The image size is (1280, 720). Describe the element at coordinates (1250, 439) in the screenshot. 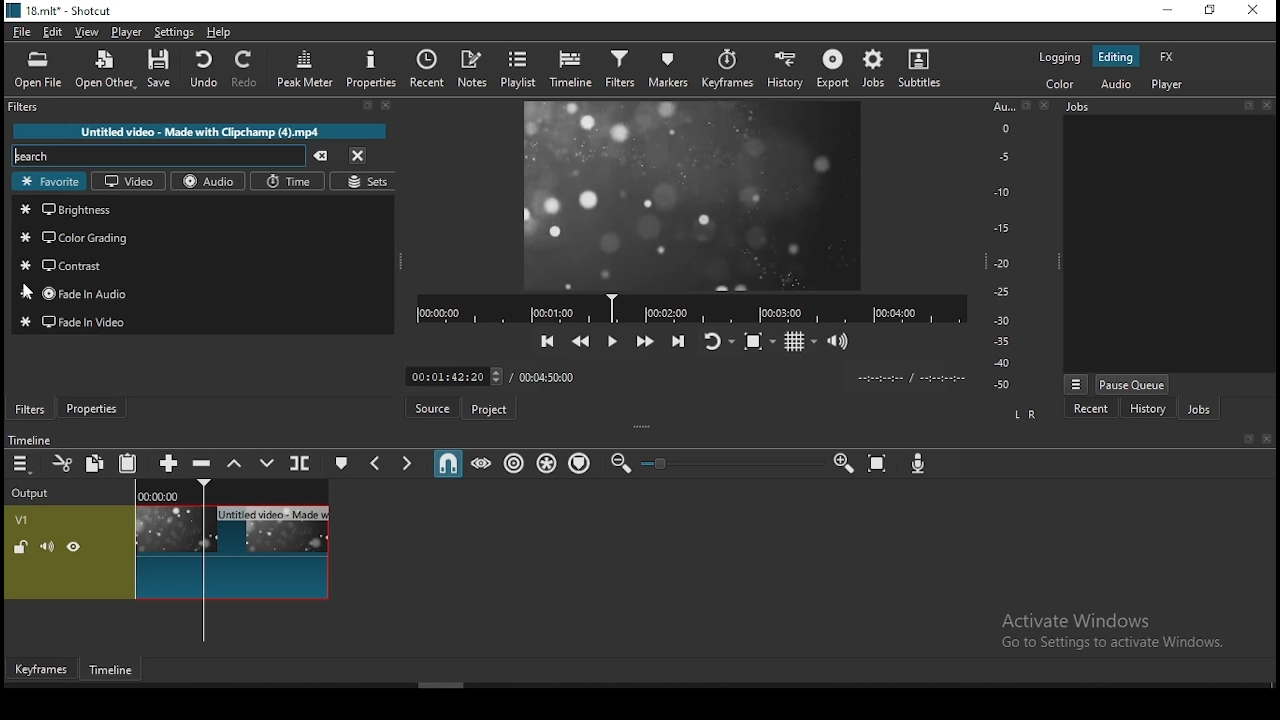

I see `Detach` at that location.